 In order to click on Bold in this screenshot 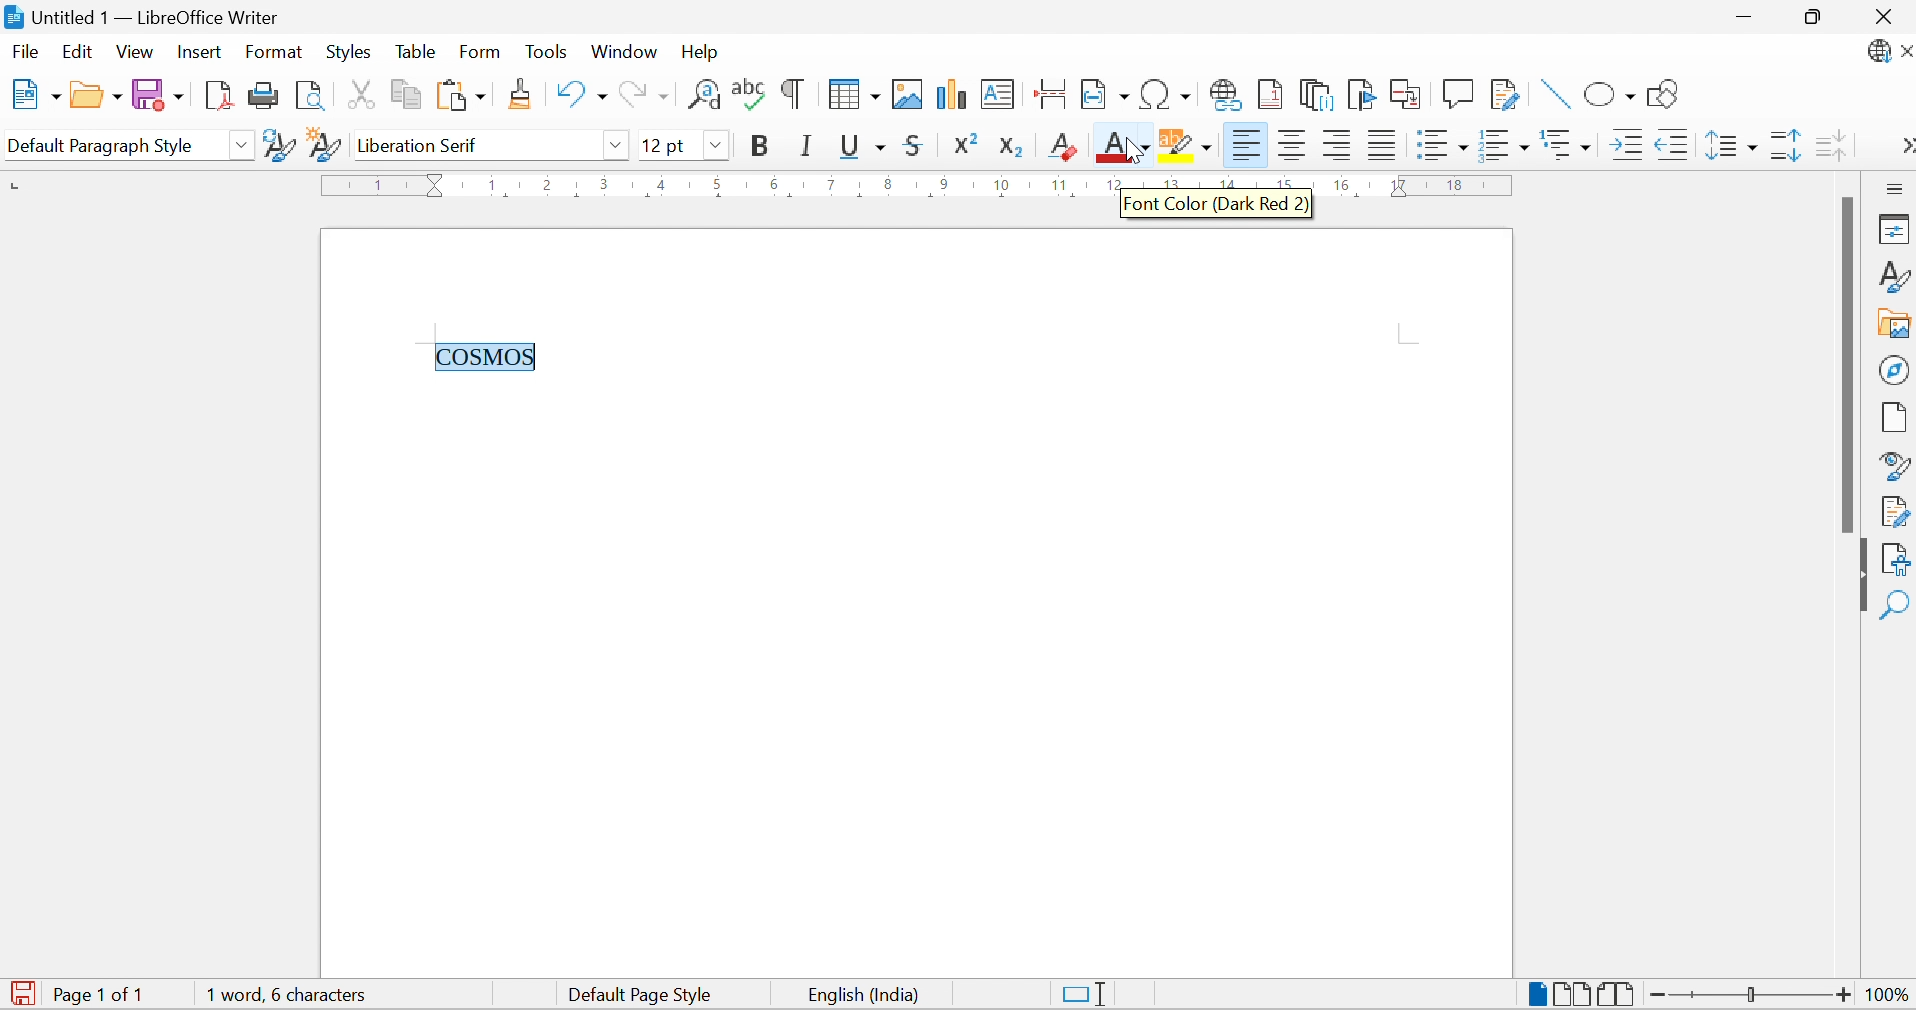, I will do `click(761, 146)`.